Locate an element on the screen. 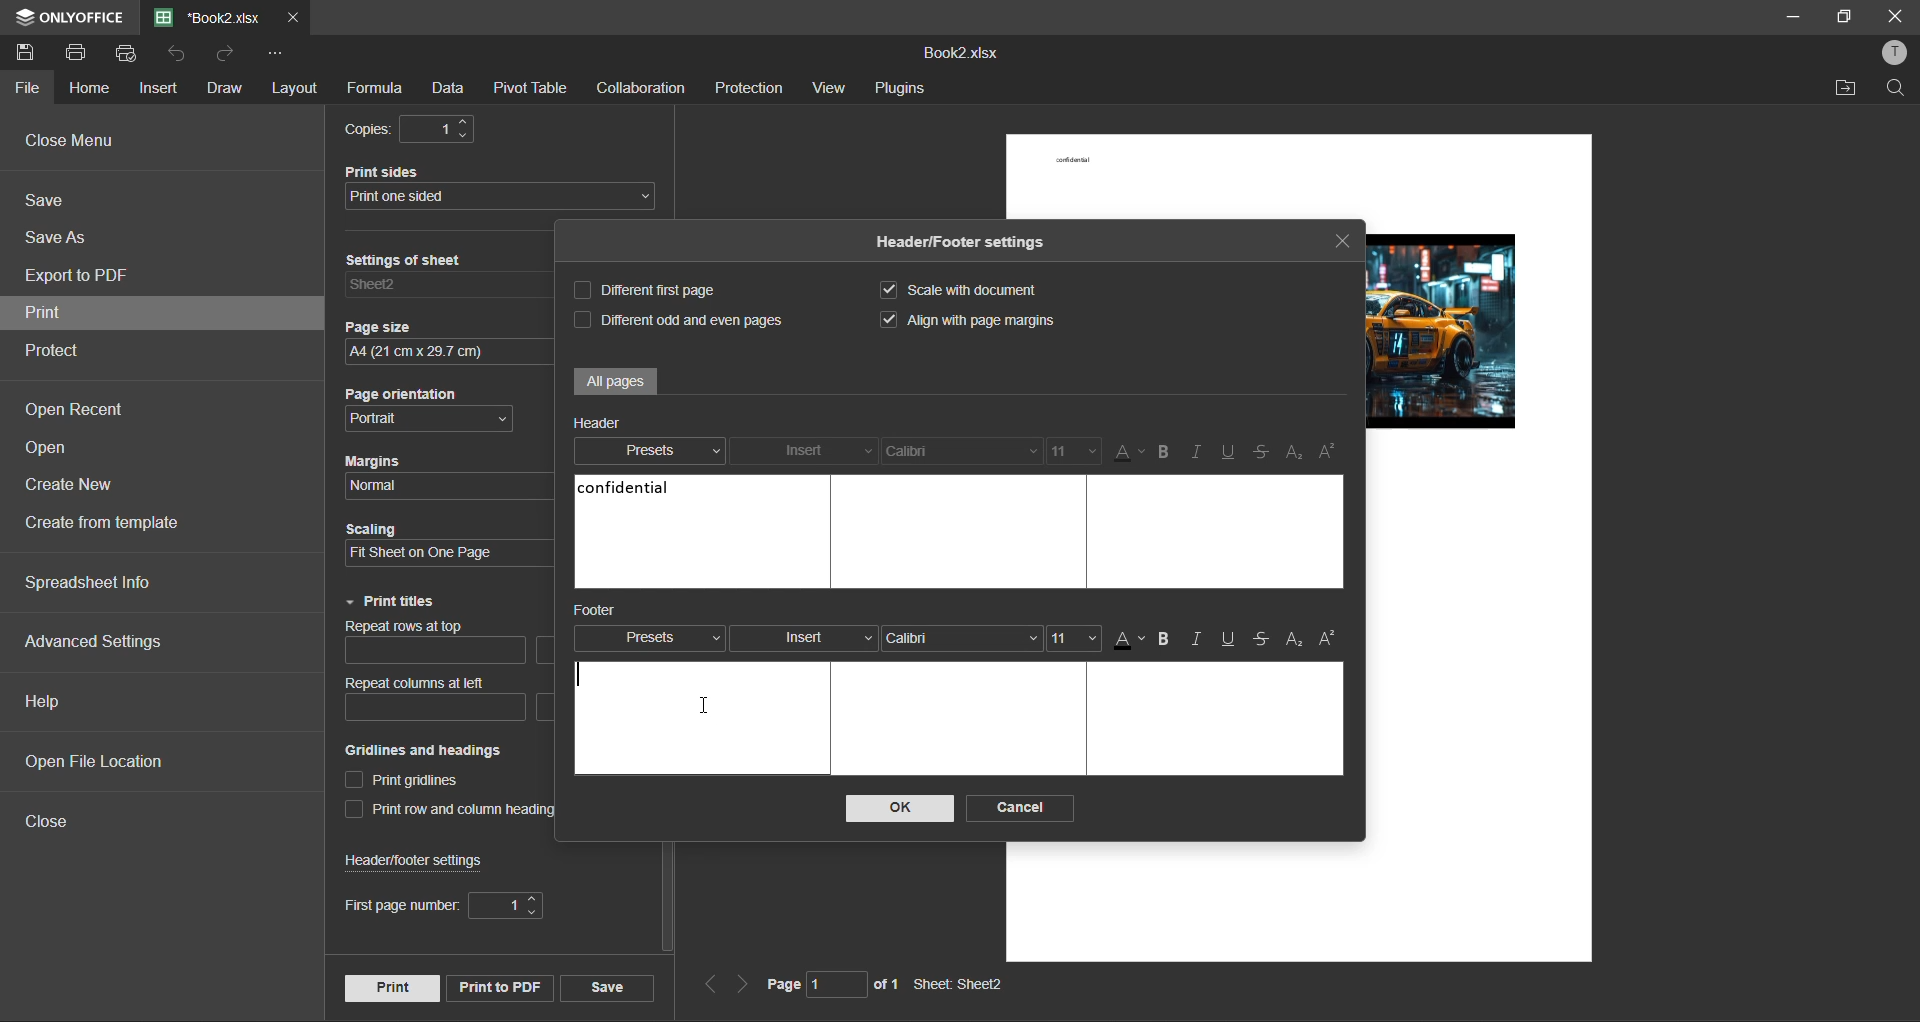  open file location is located at coordinates (88, 761).